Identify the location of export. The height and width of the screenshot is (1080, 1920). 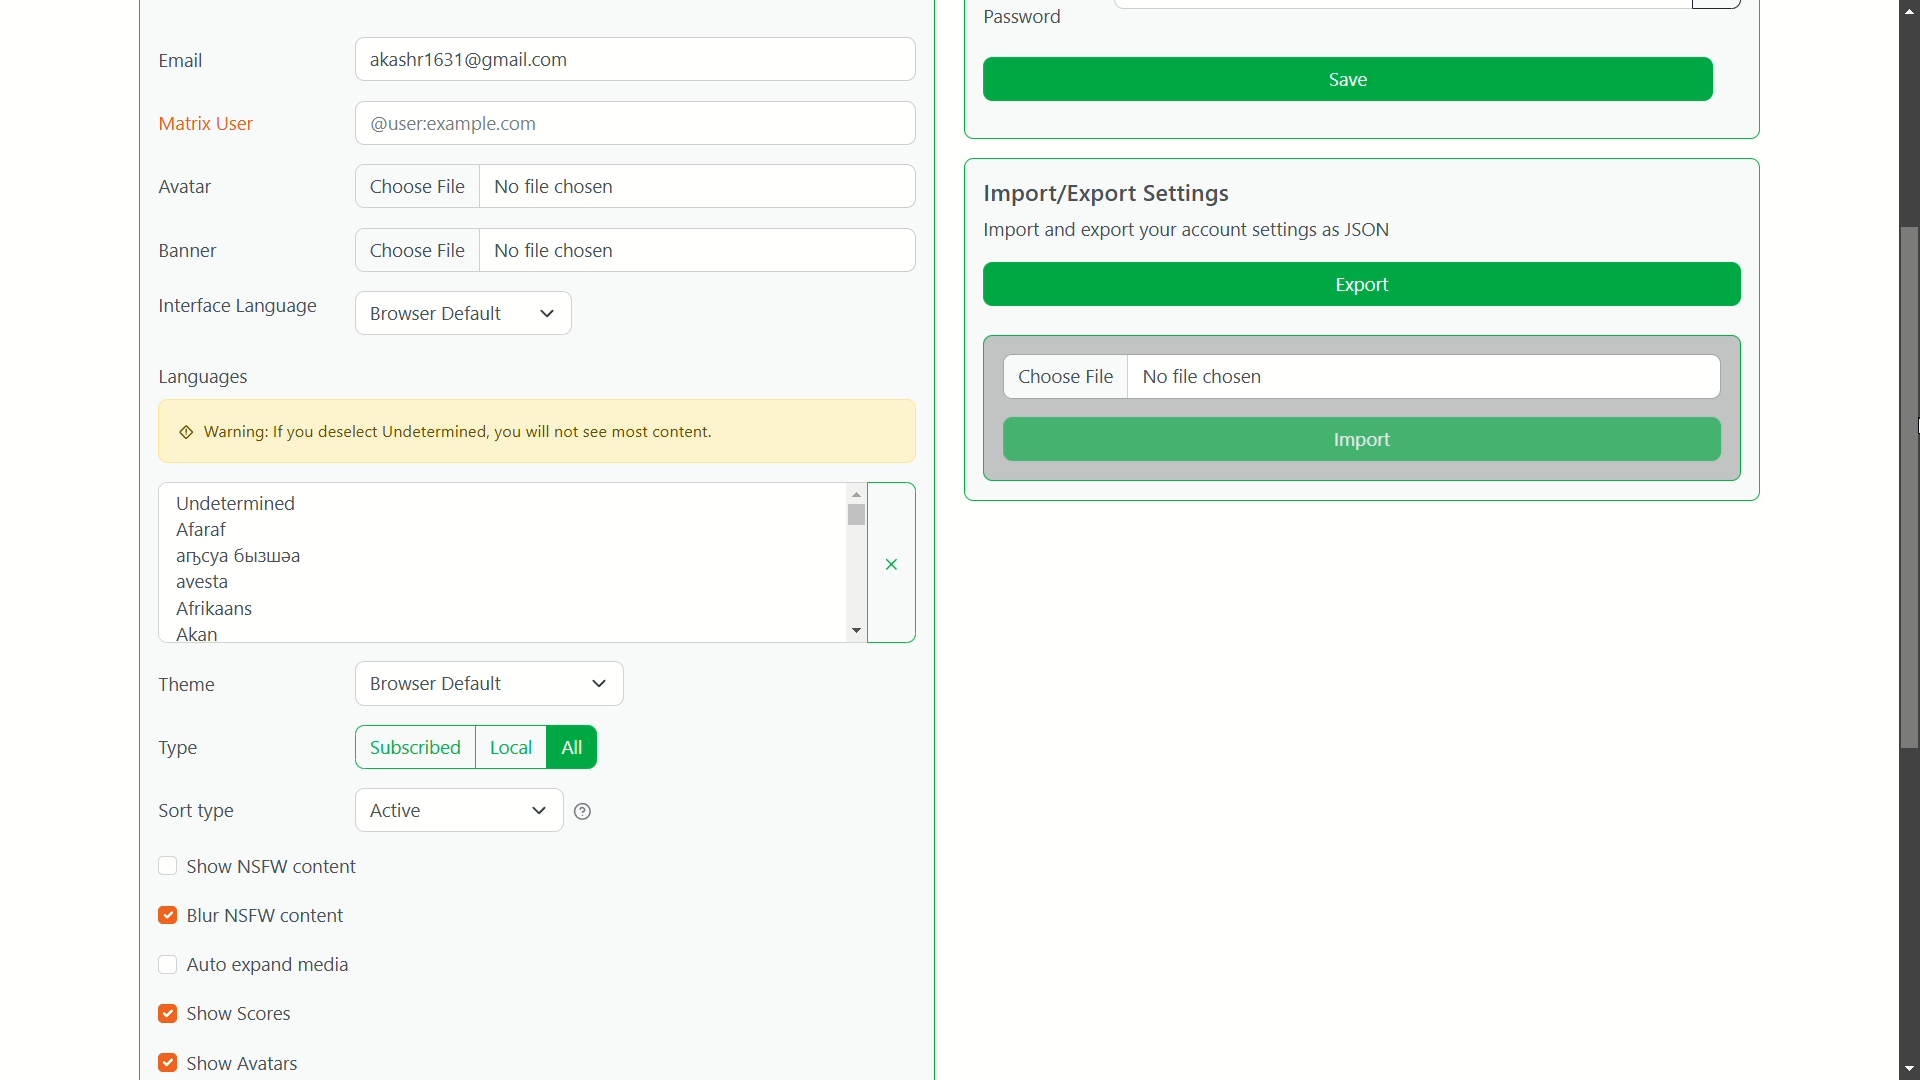
(1363, 286).